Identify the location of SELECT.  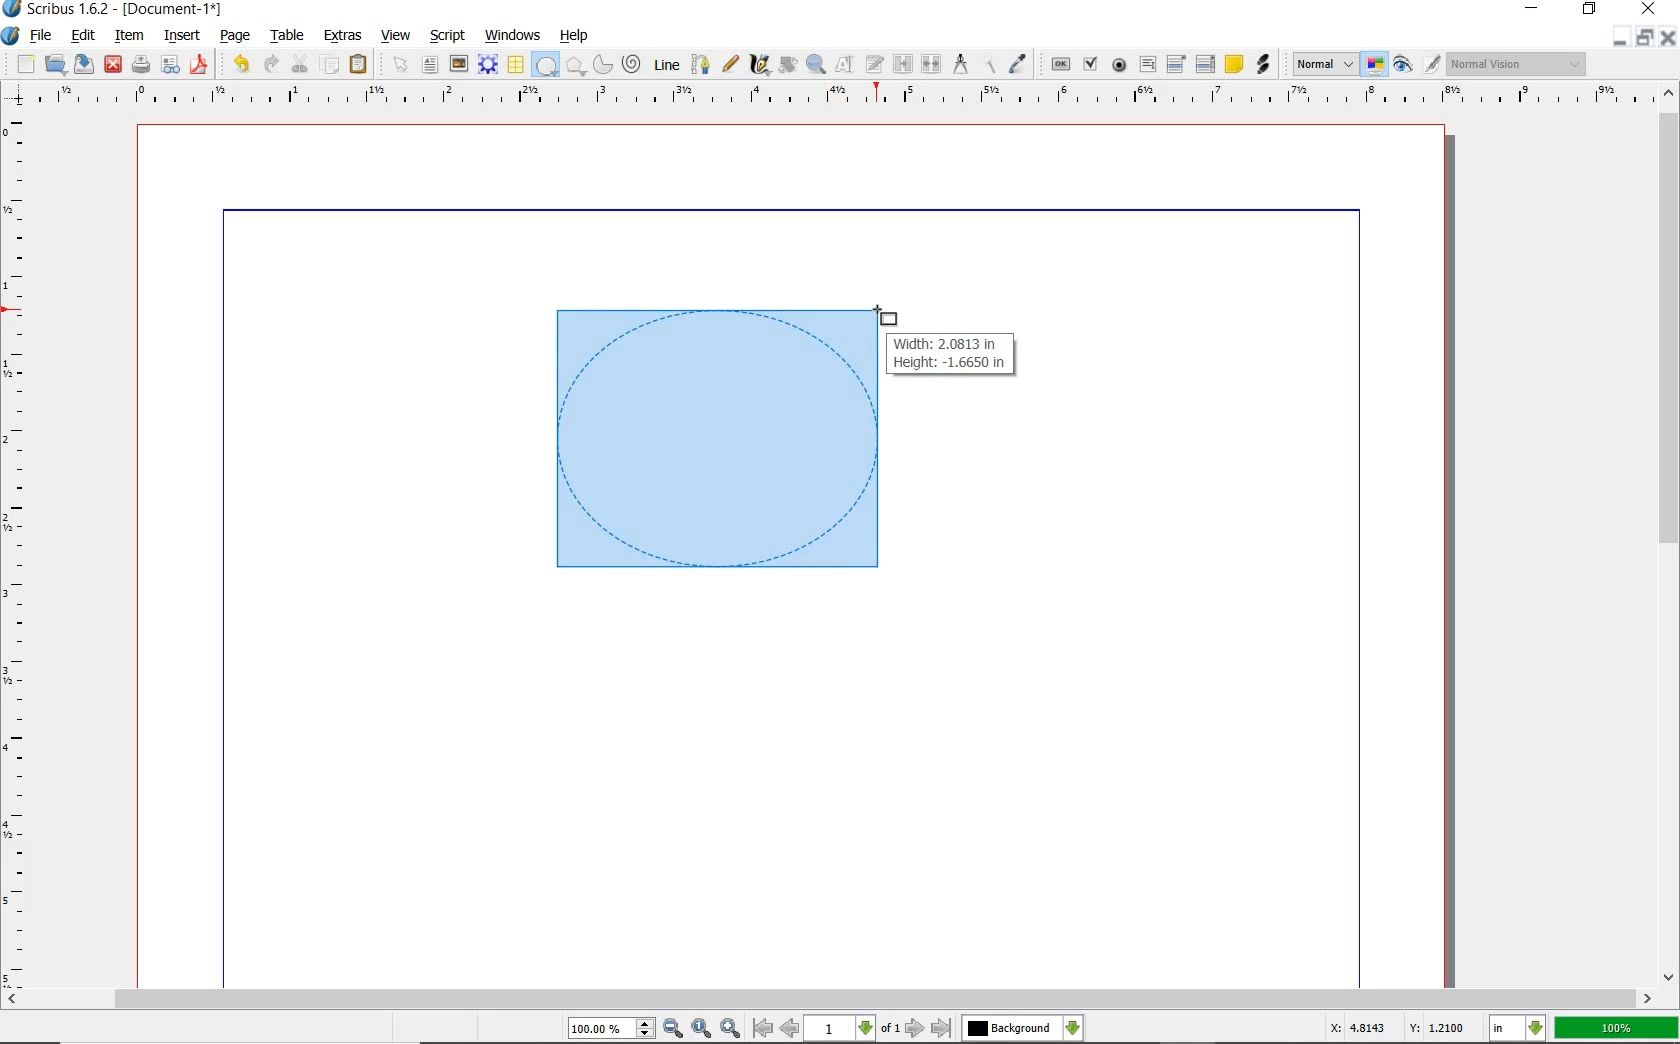
(401, 66).